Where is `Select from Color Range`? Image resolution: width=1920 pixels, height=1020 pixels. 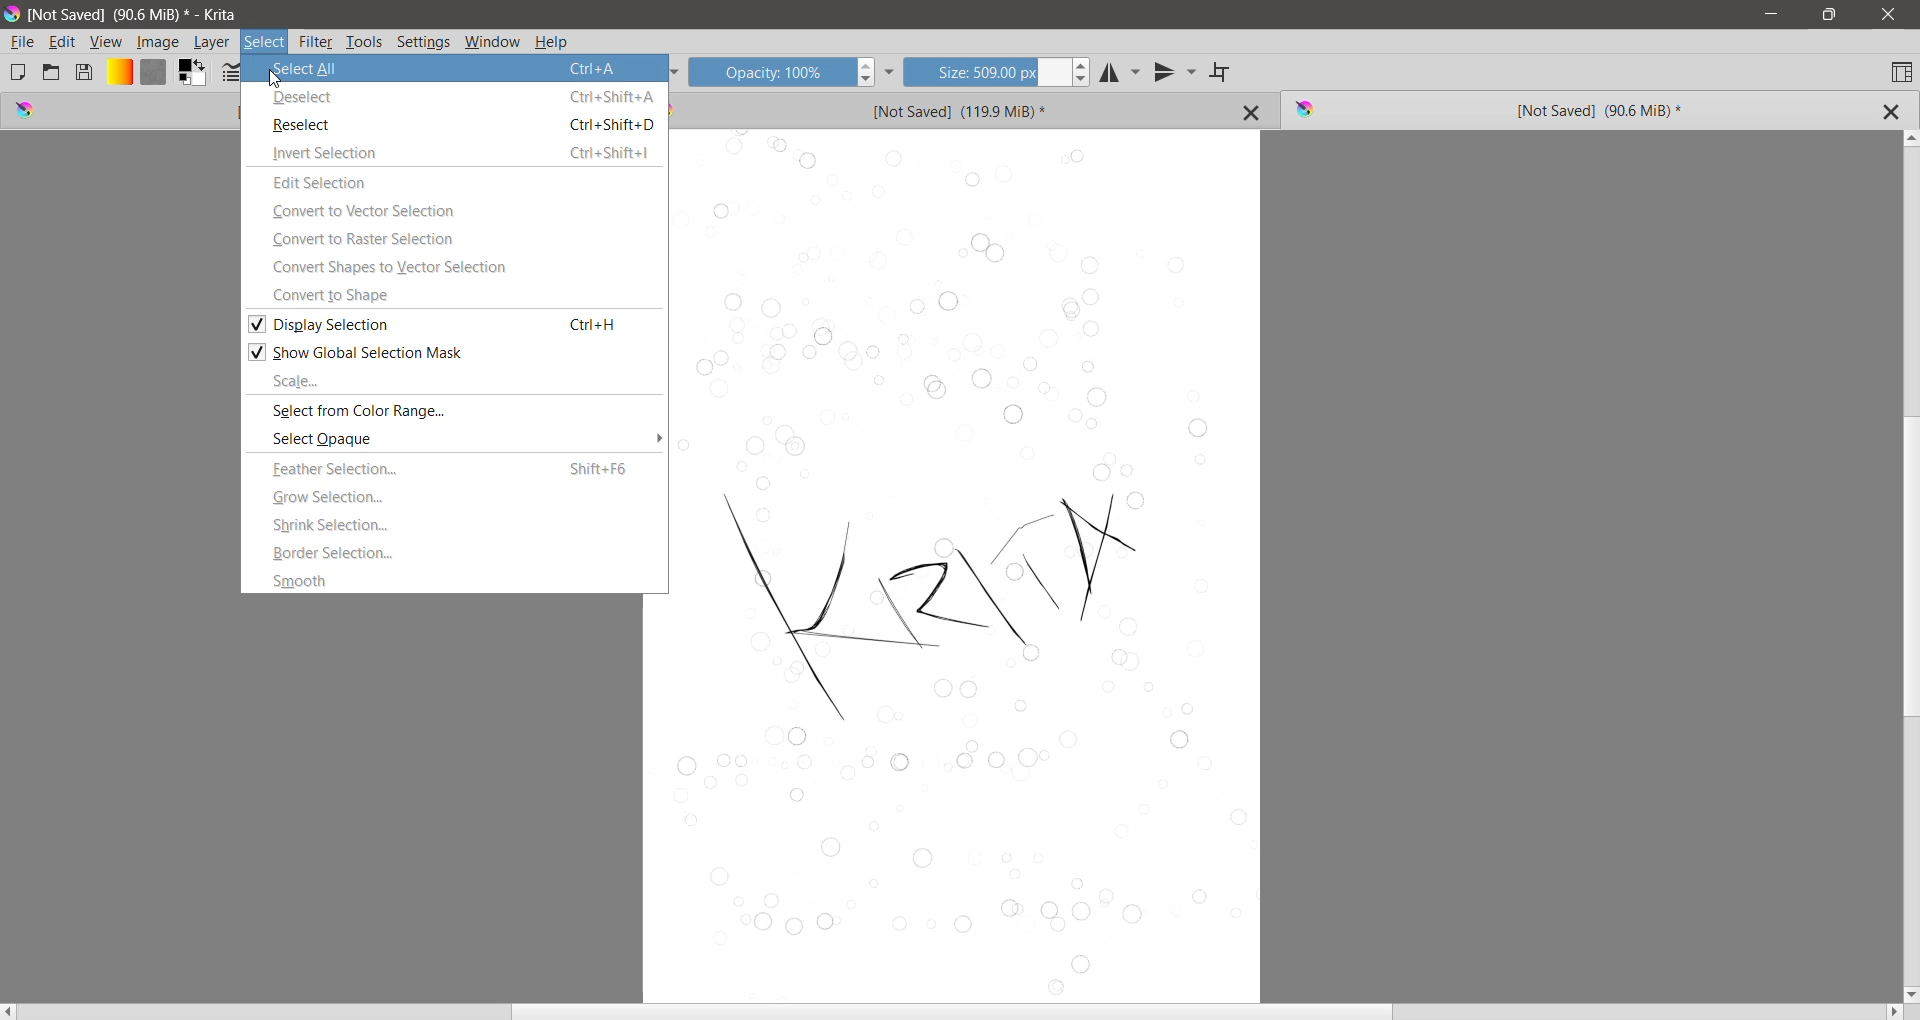 Select from Color Range is located at coordinates (455, 411).